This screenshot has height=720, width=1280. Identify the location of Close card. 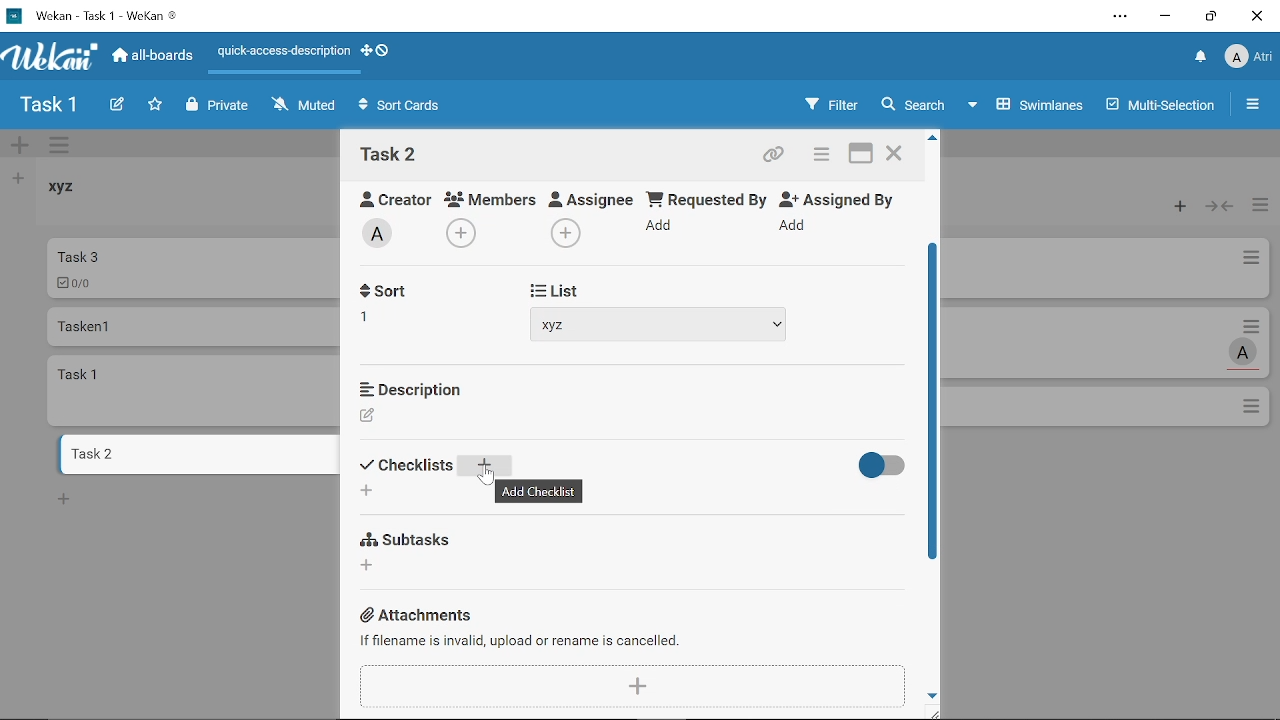
(896, 156).